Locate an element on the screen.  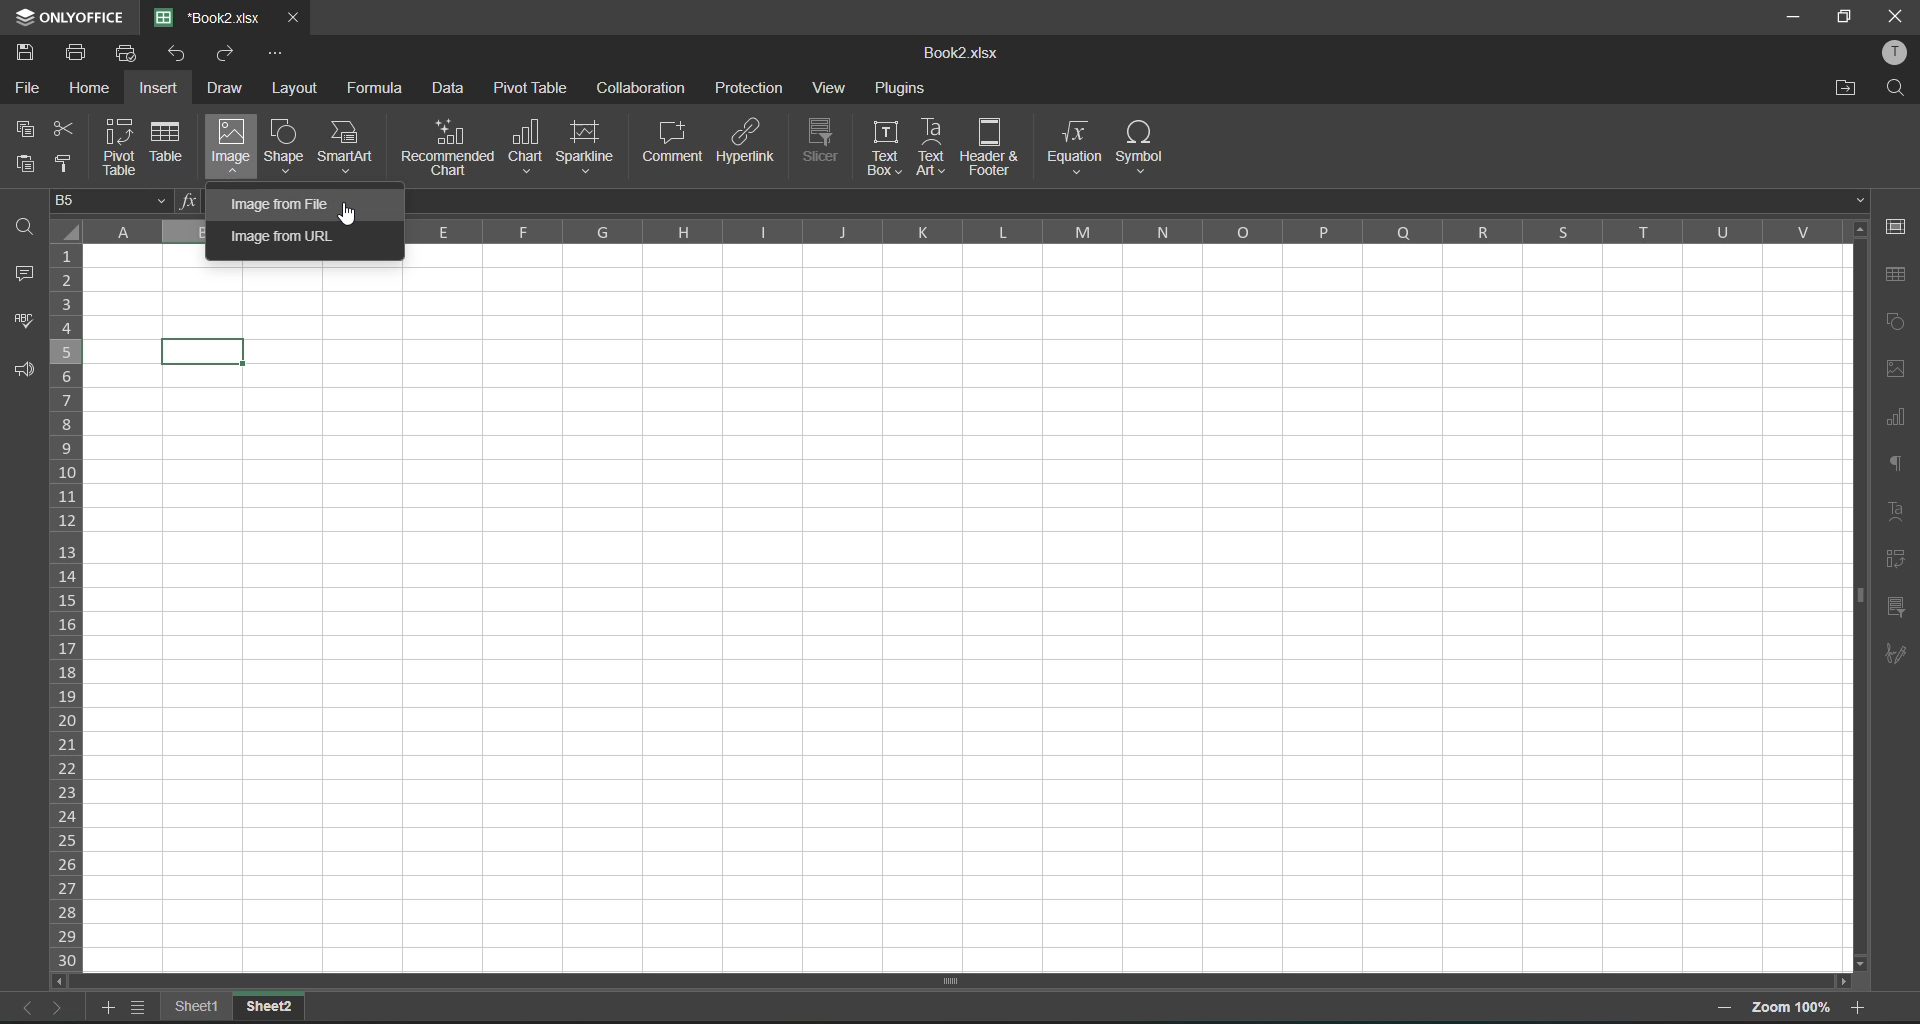
pivot table is located at coordinates (1900, 559).